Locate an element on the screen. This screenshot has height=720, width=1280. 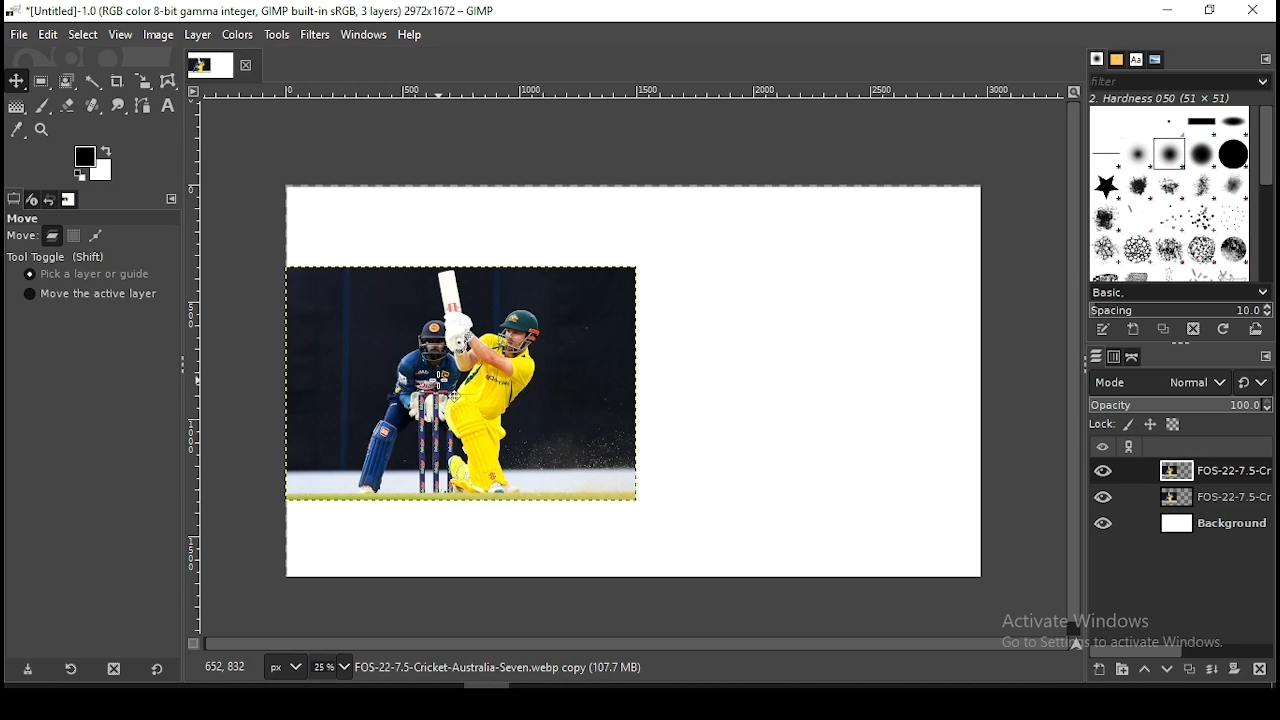
tool is located at coordinates (1265, 58).